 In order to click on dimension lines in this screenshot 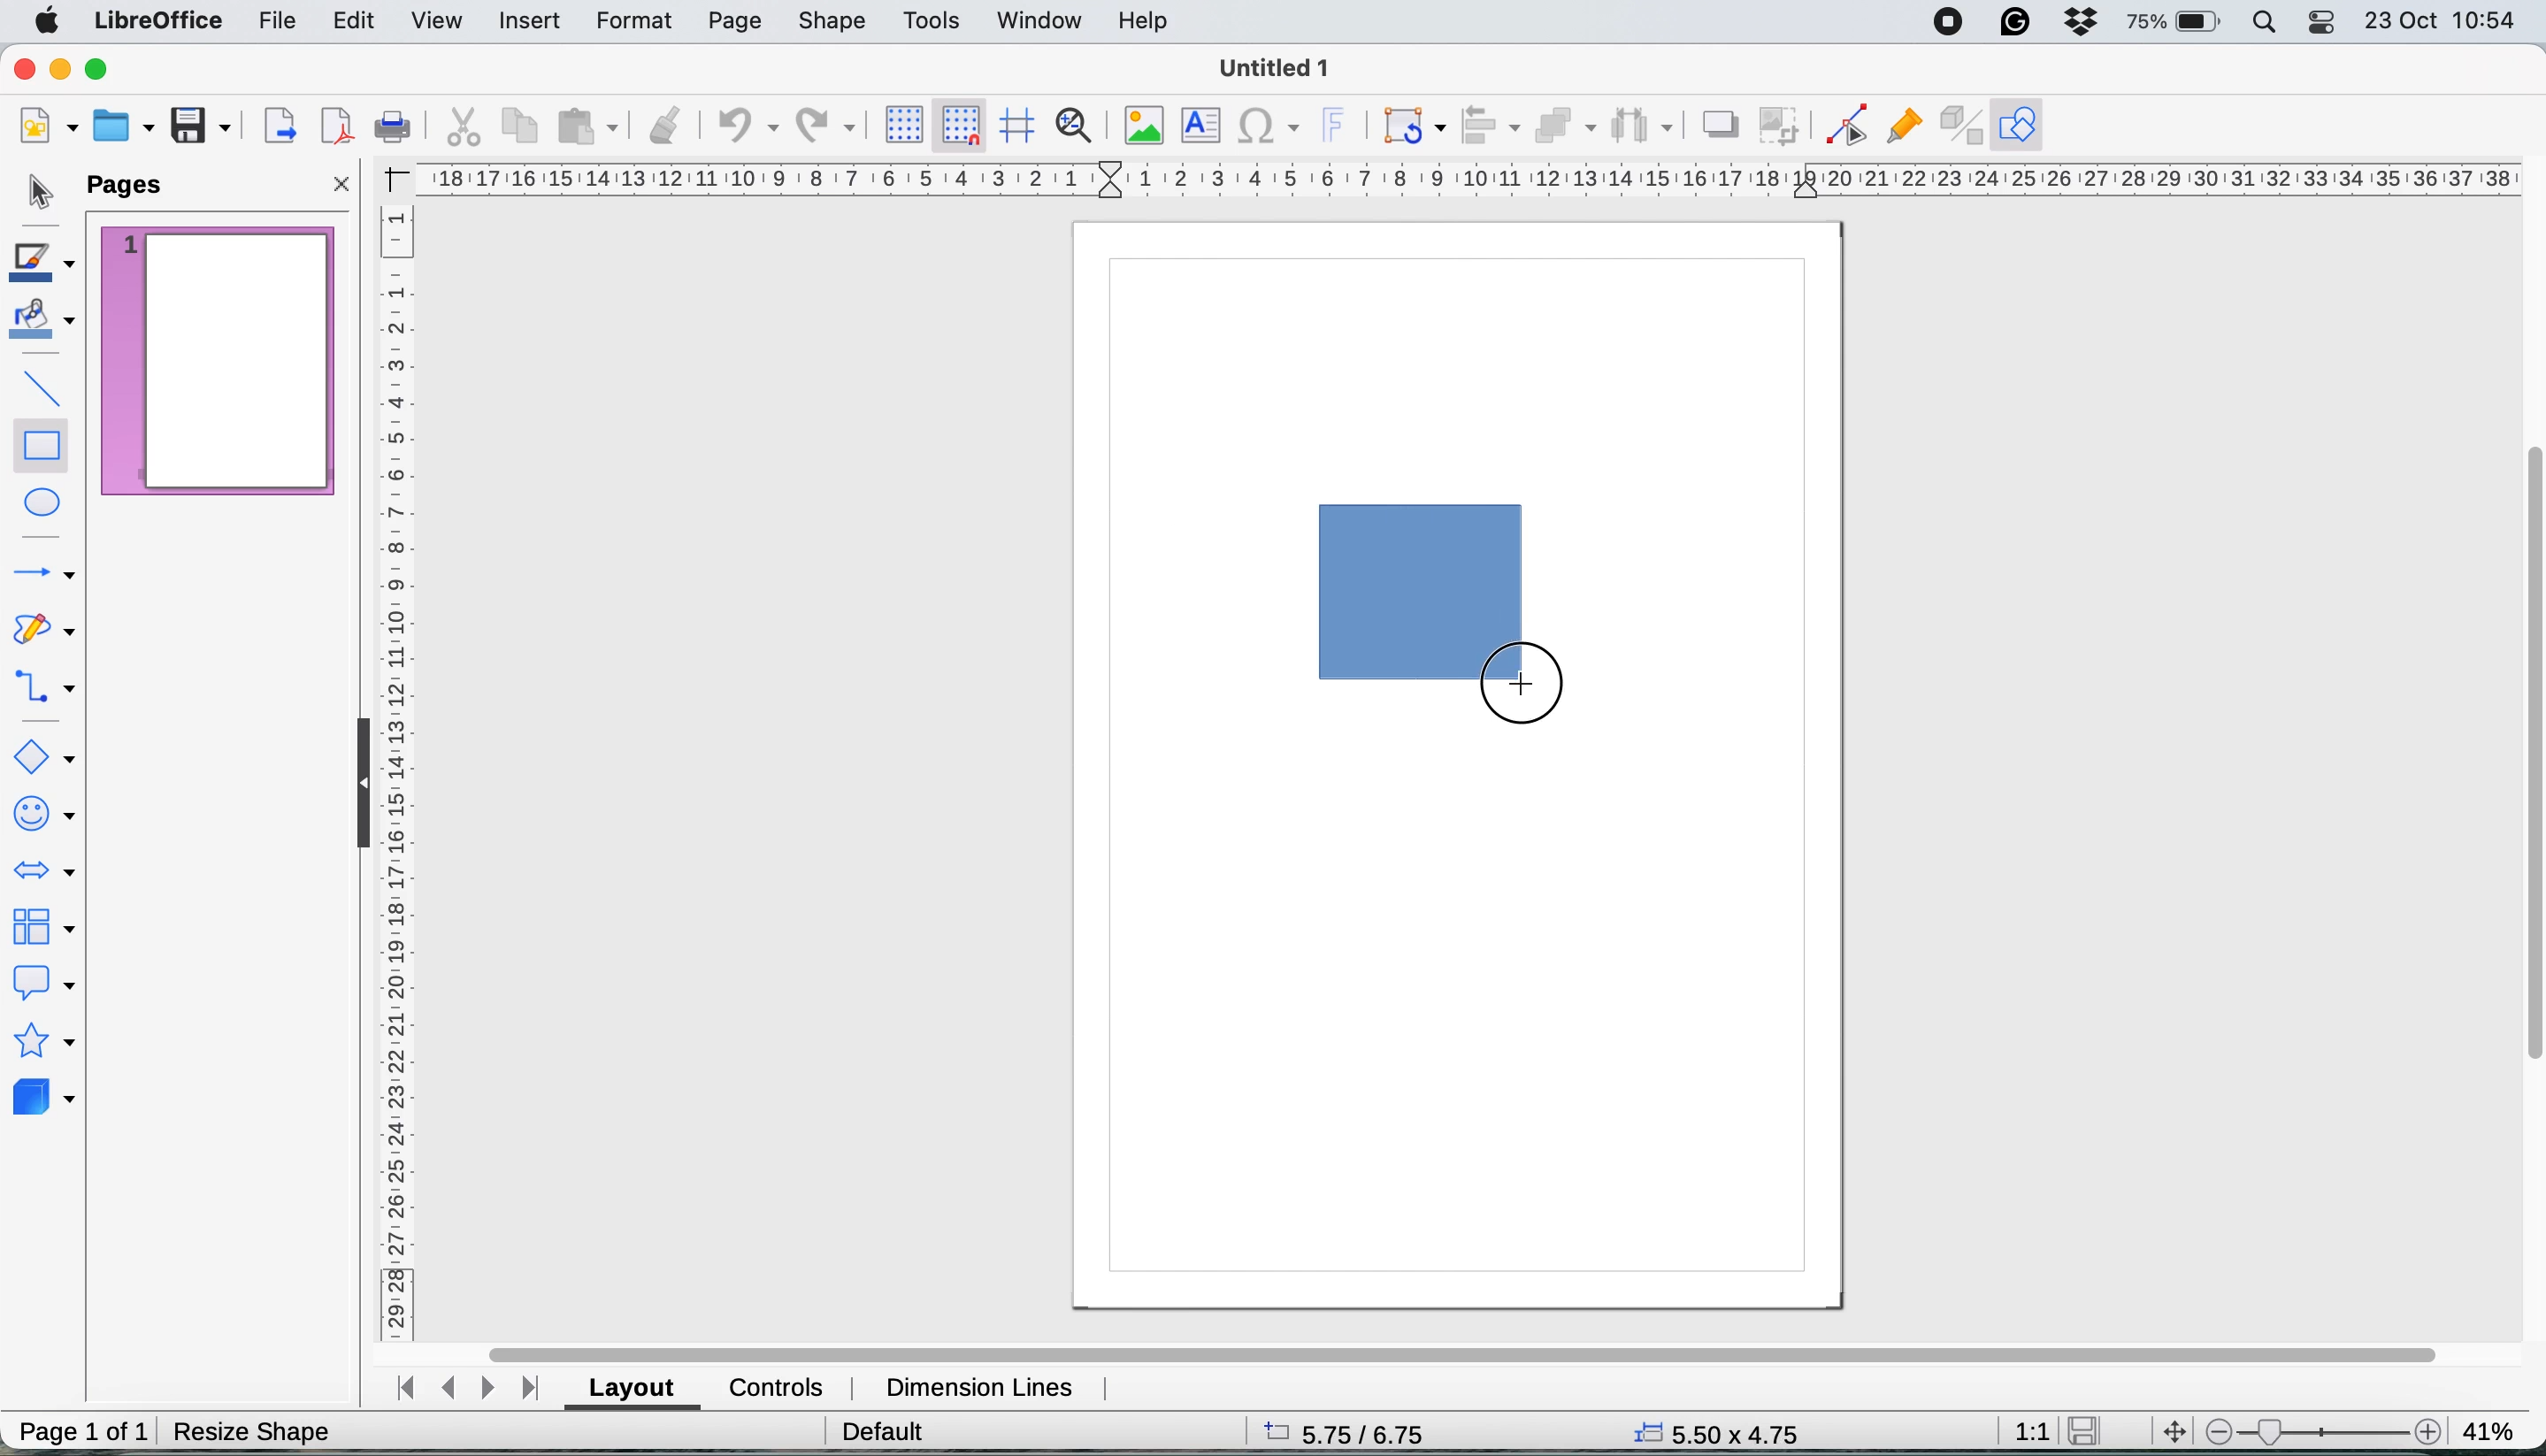, I will do `click(982, 1385)`.